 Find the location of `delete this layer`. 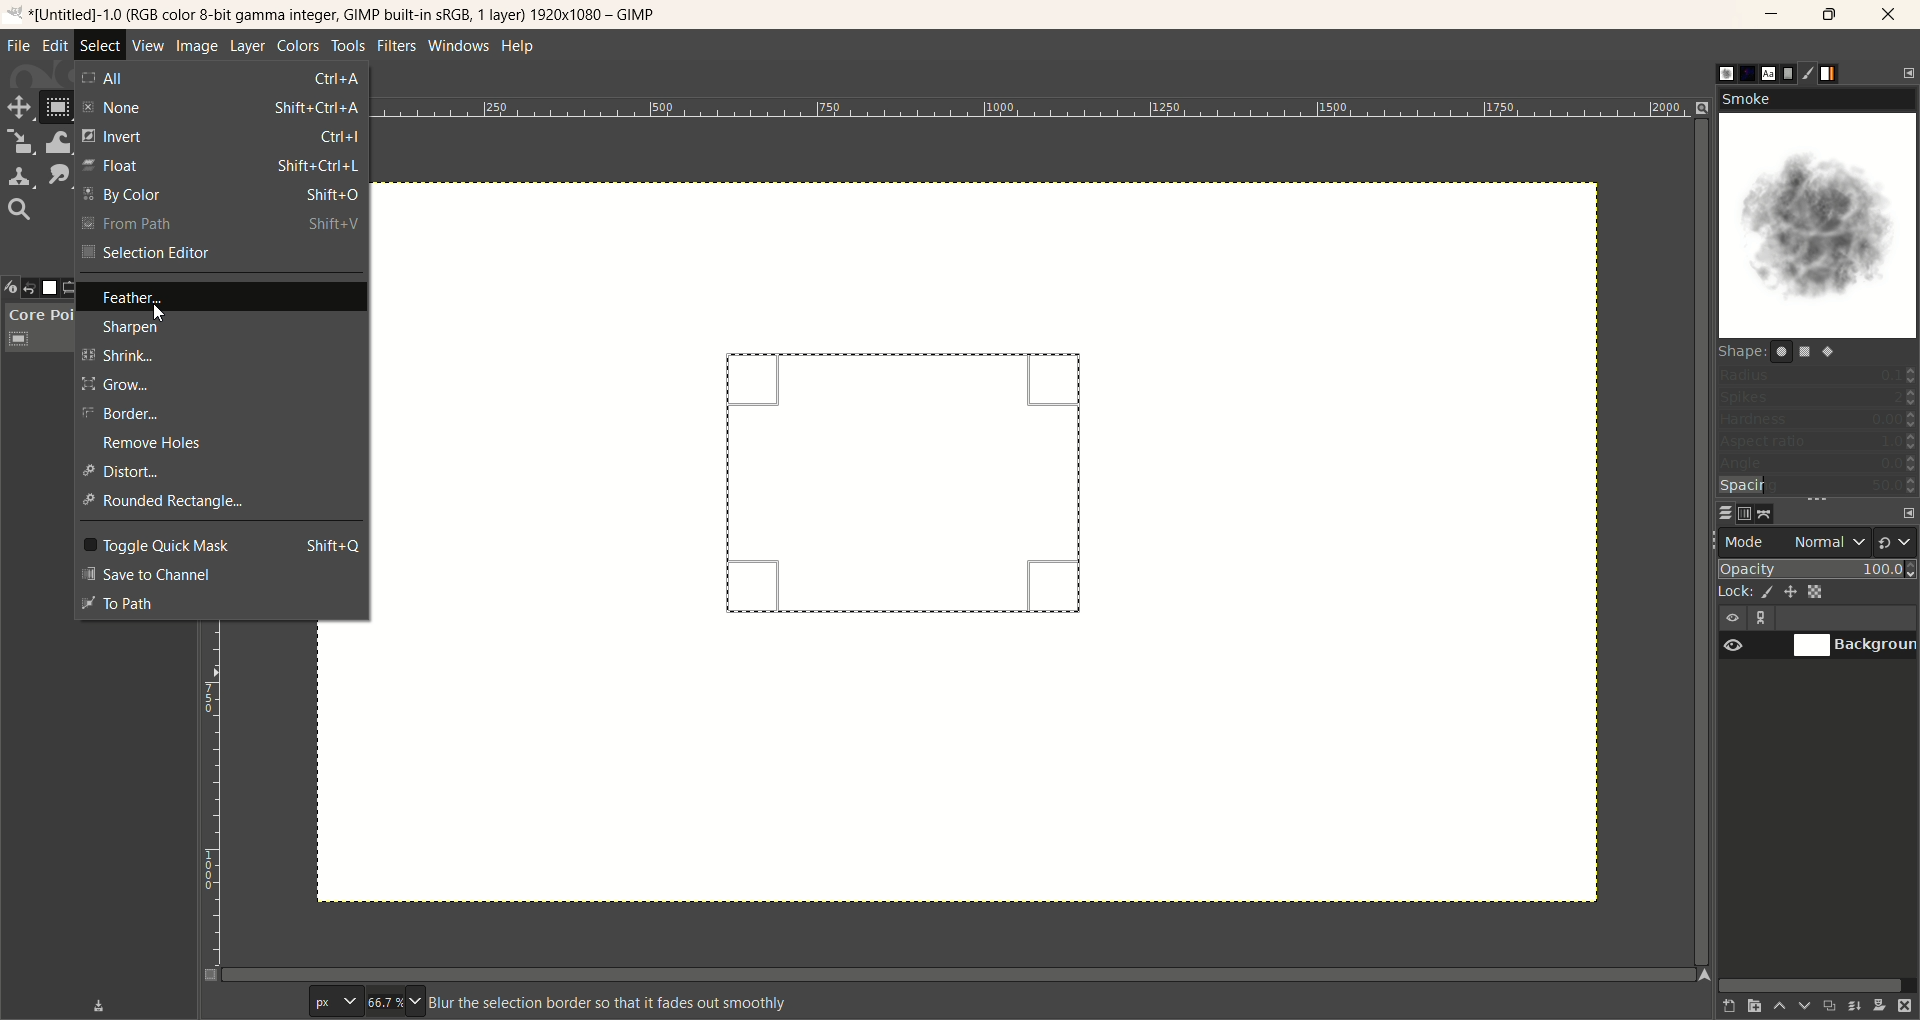

delete this layer is located at coordinates (1906, 1007).